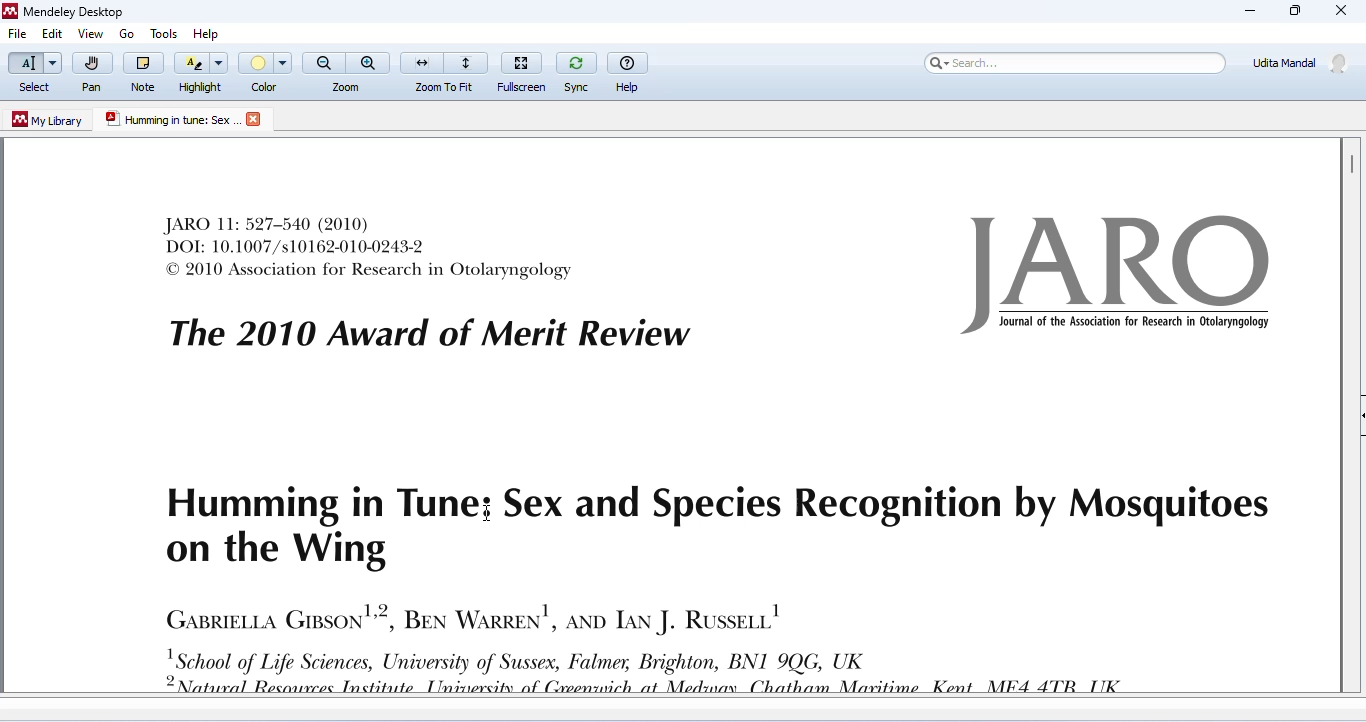  What do you see at coordinates (629, 70) in the screenshot?
I see `help` at bounding box center [629, 70].